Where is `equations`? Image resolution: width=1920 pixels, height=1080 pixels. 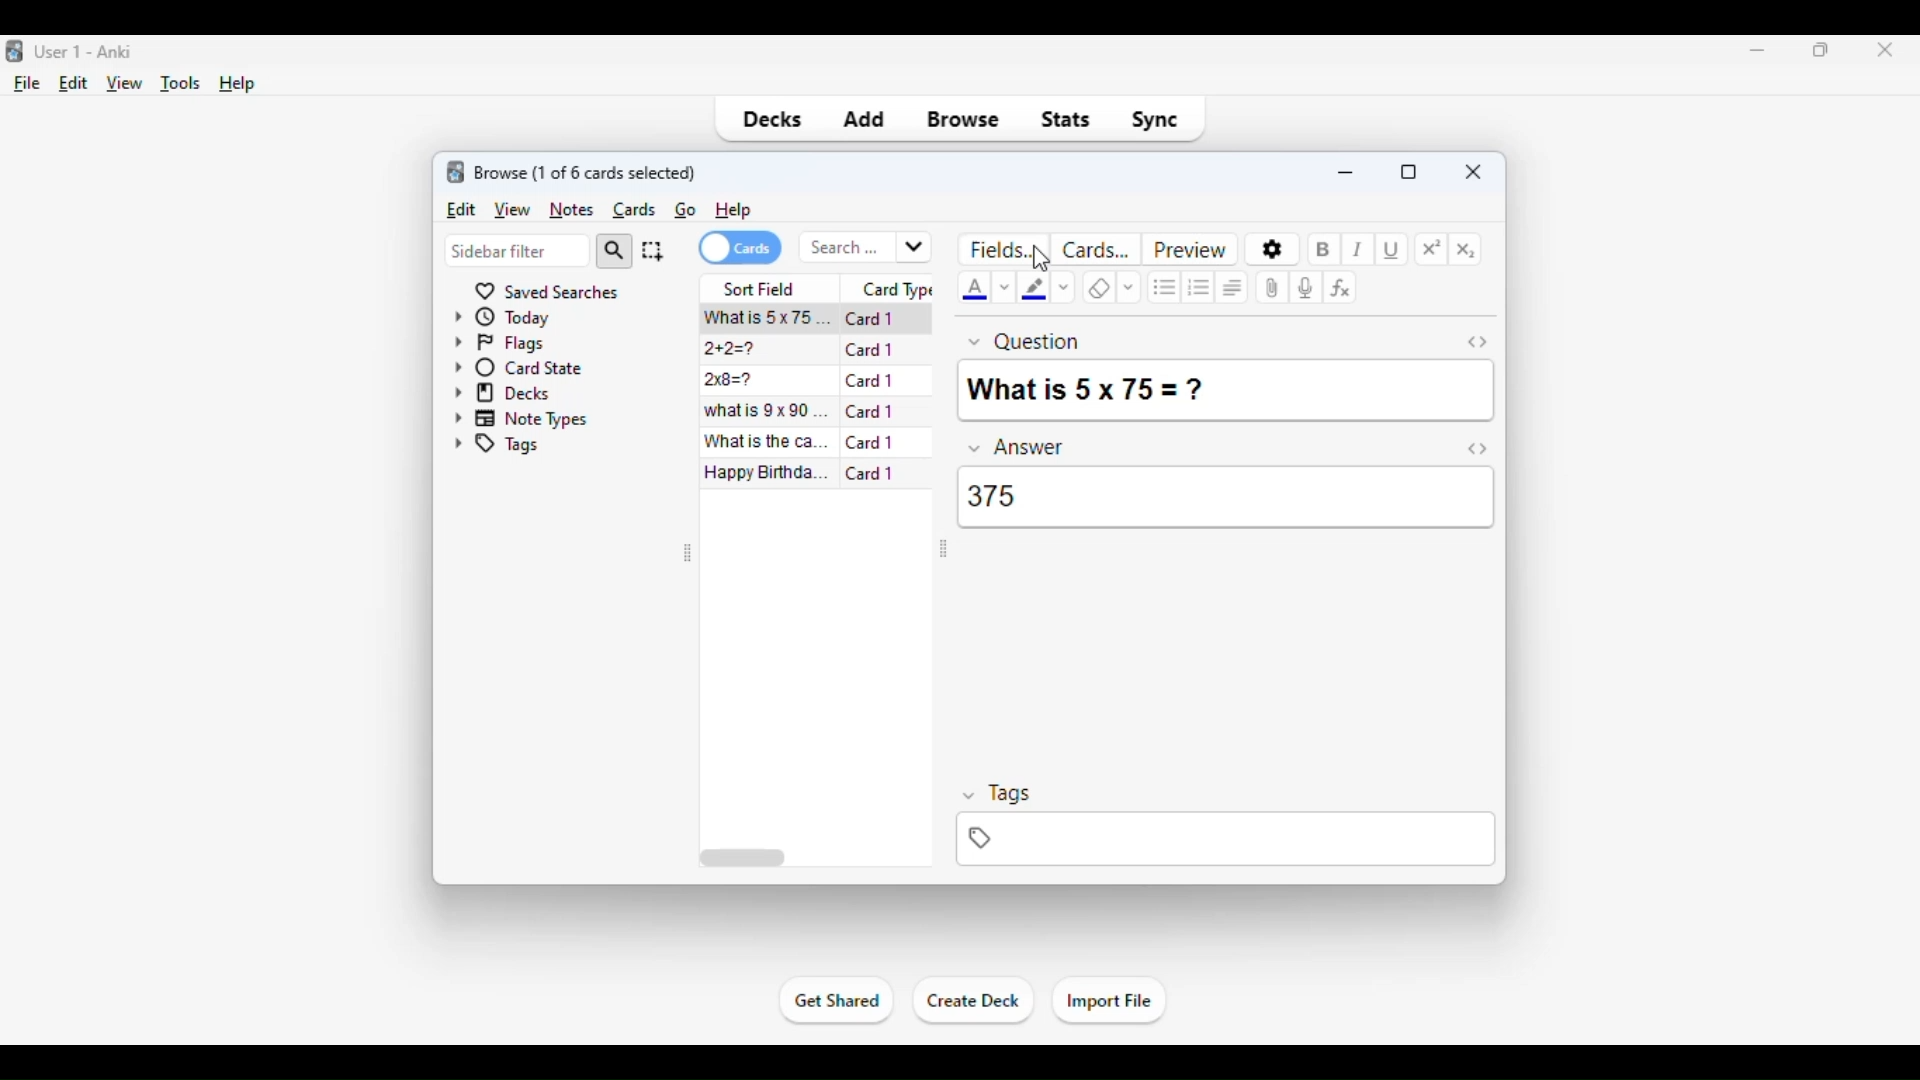 equations is located at coordinates (1340, 287).